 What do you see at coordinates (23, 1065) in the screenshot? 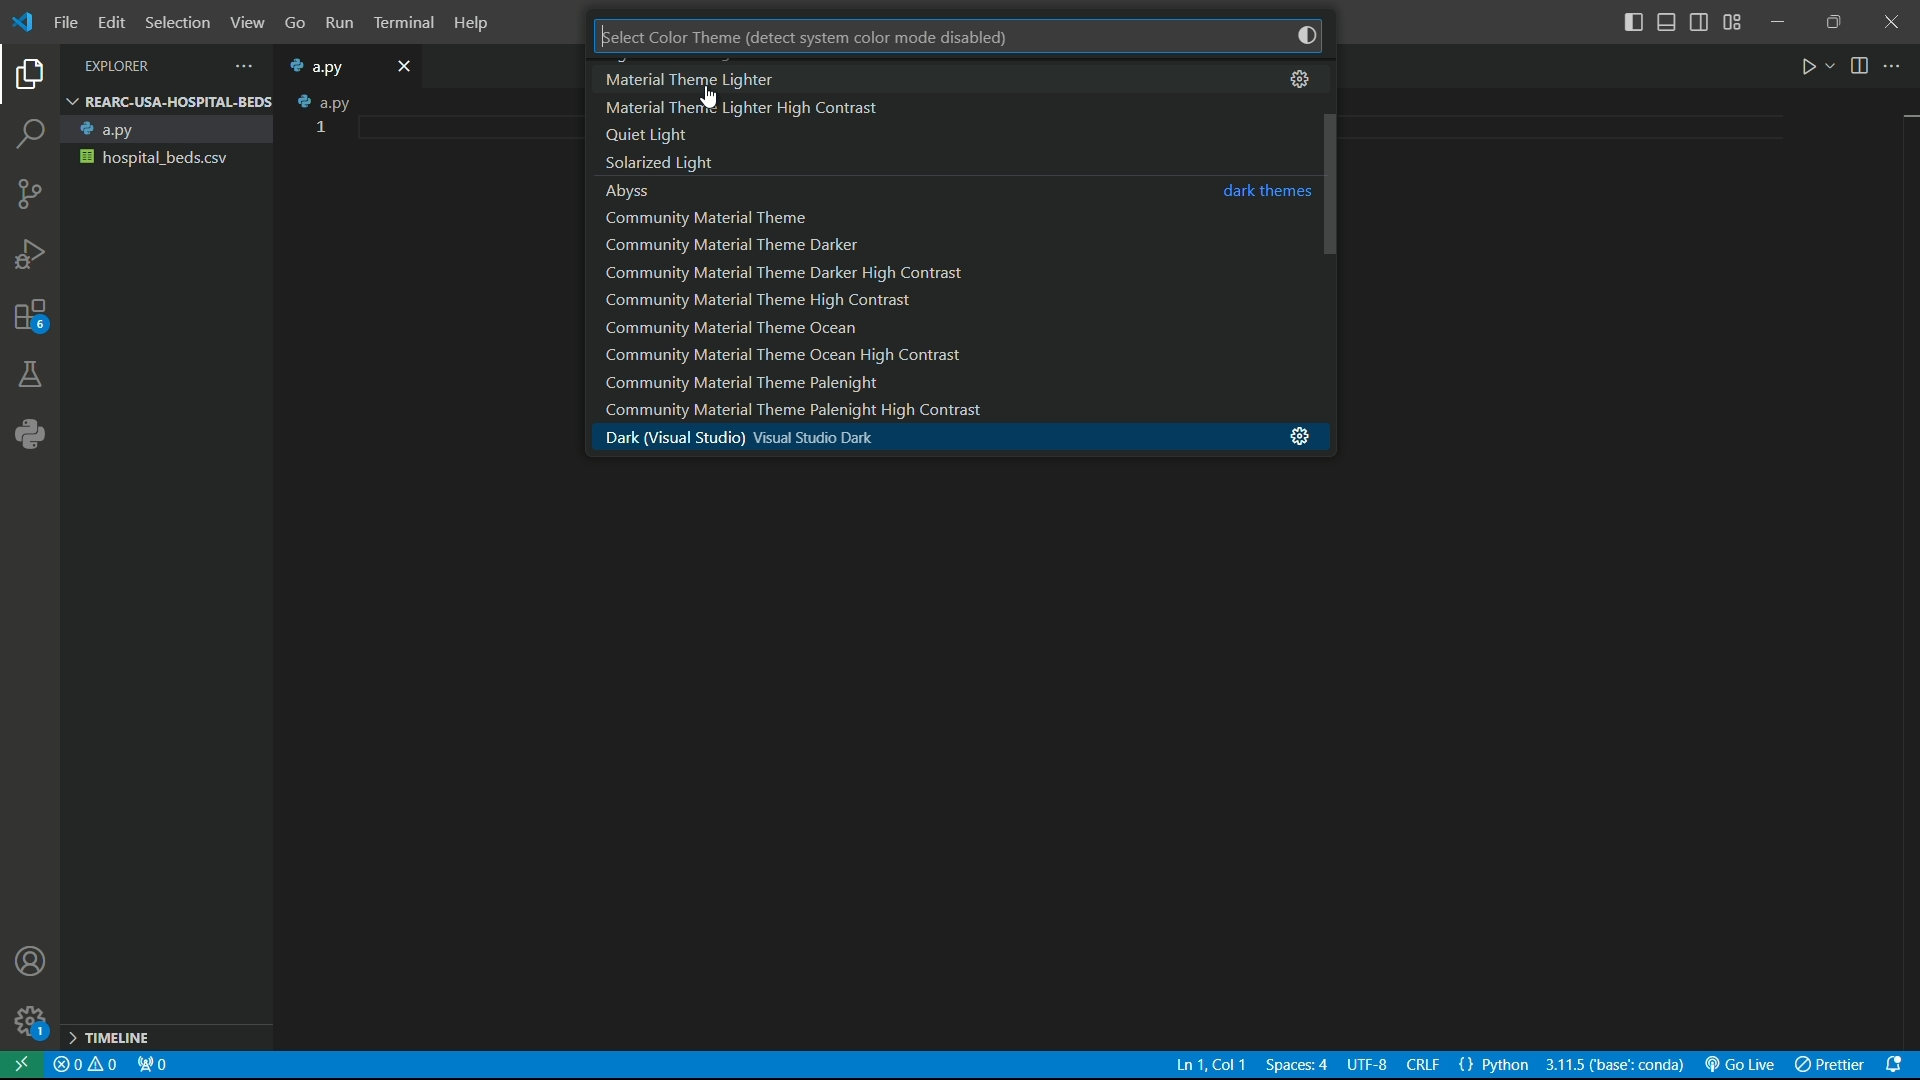
I see `open a remote window` at bounding box center [23, 1065].